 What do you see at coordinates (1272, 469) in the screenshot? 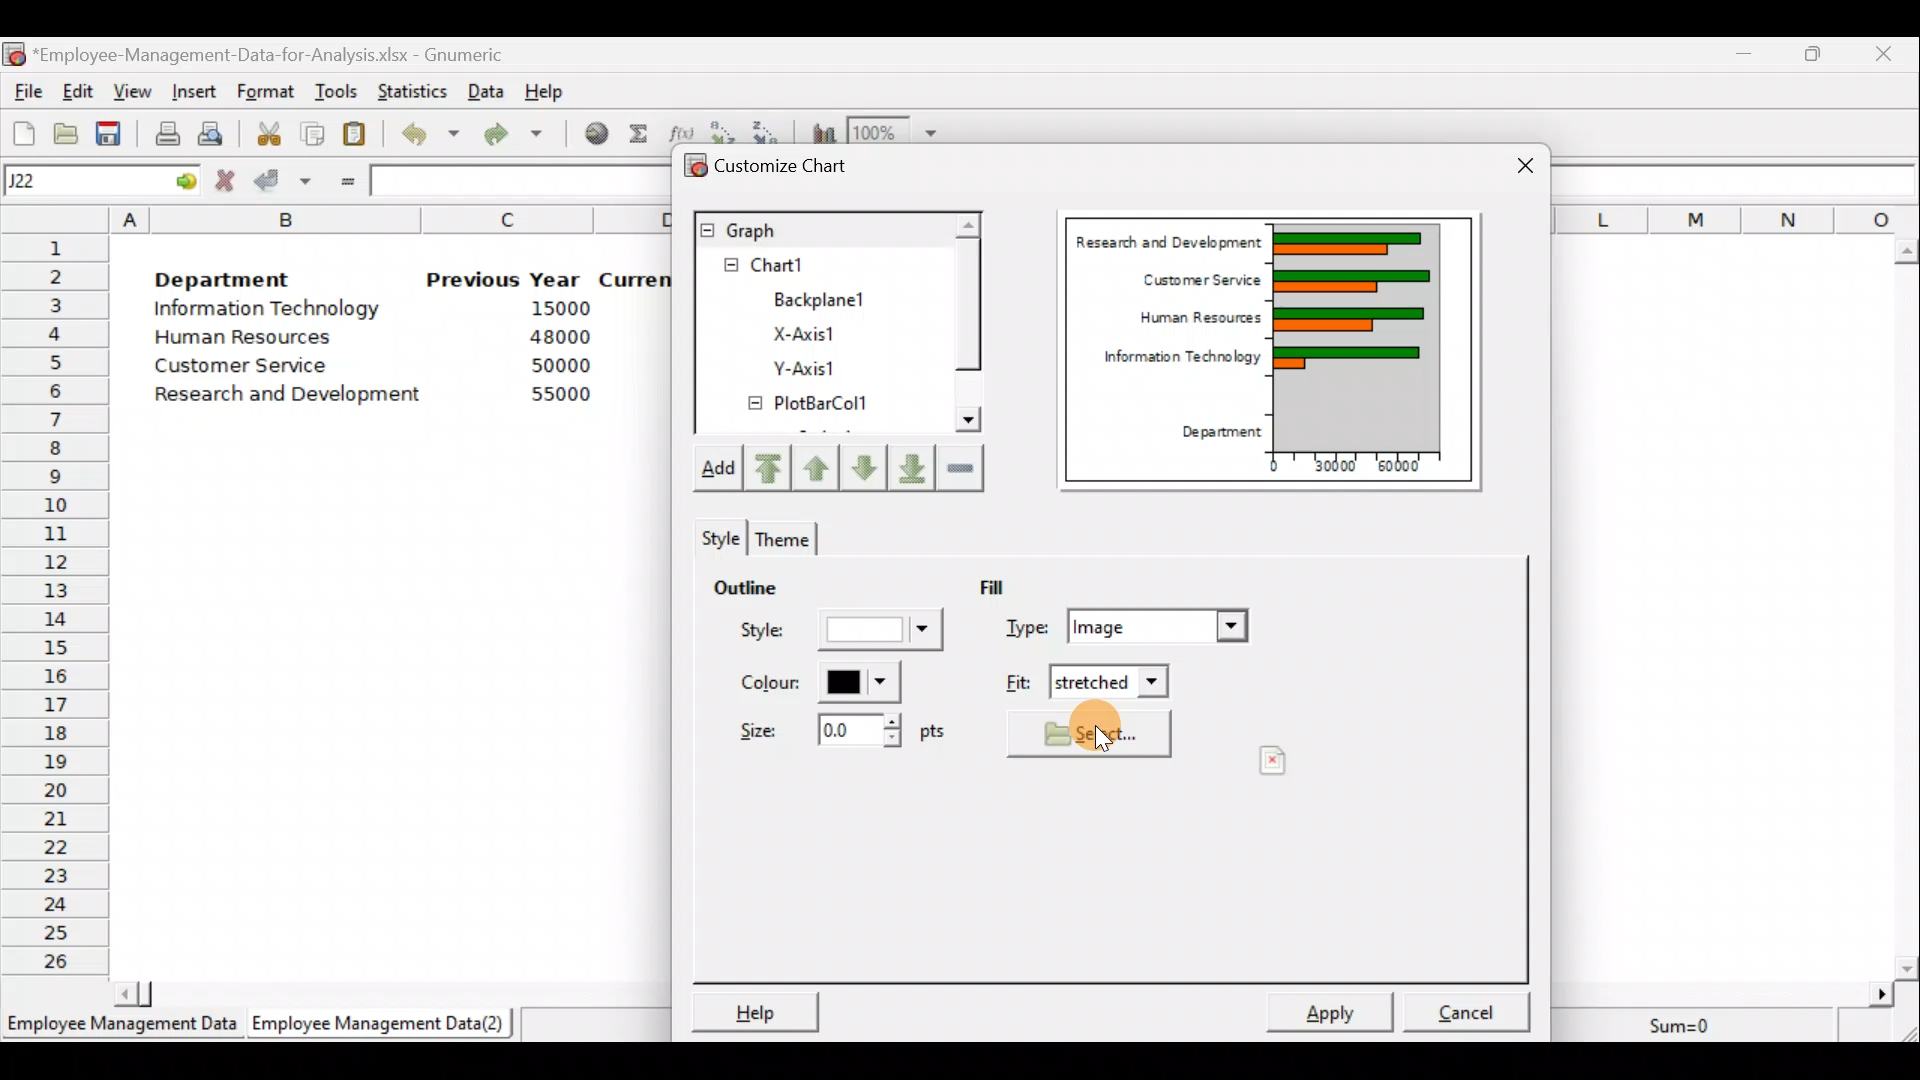
I see `0` at bounding box center [1272, 469].